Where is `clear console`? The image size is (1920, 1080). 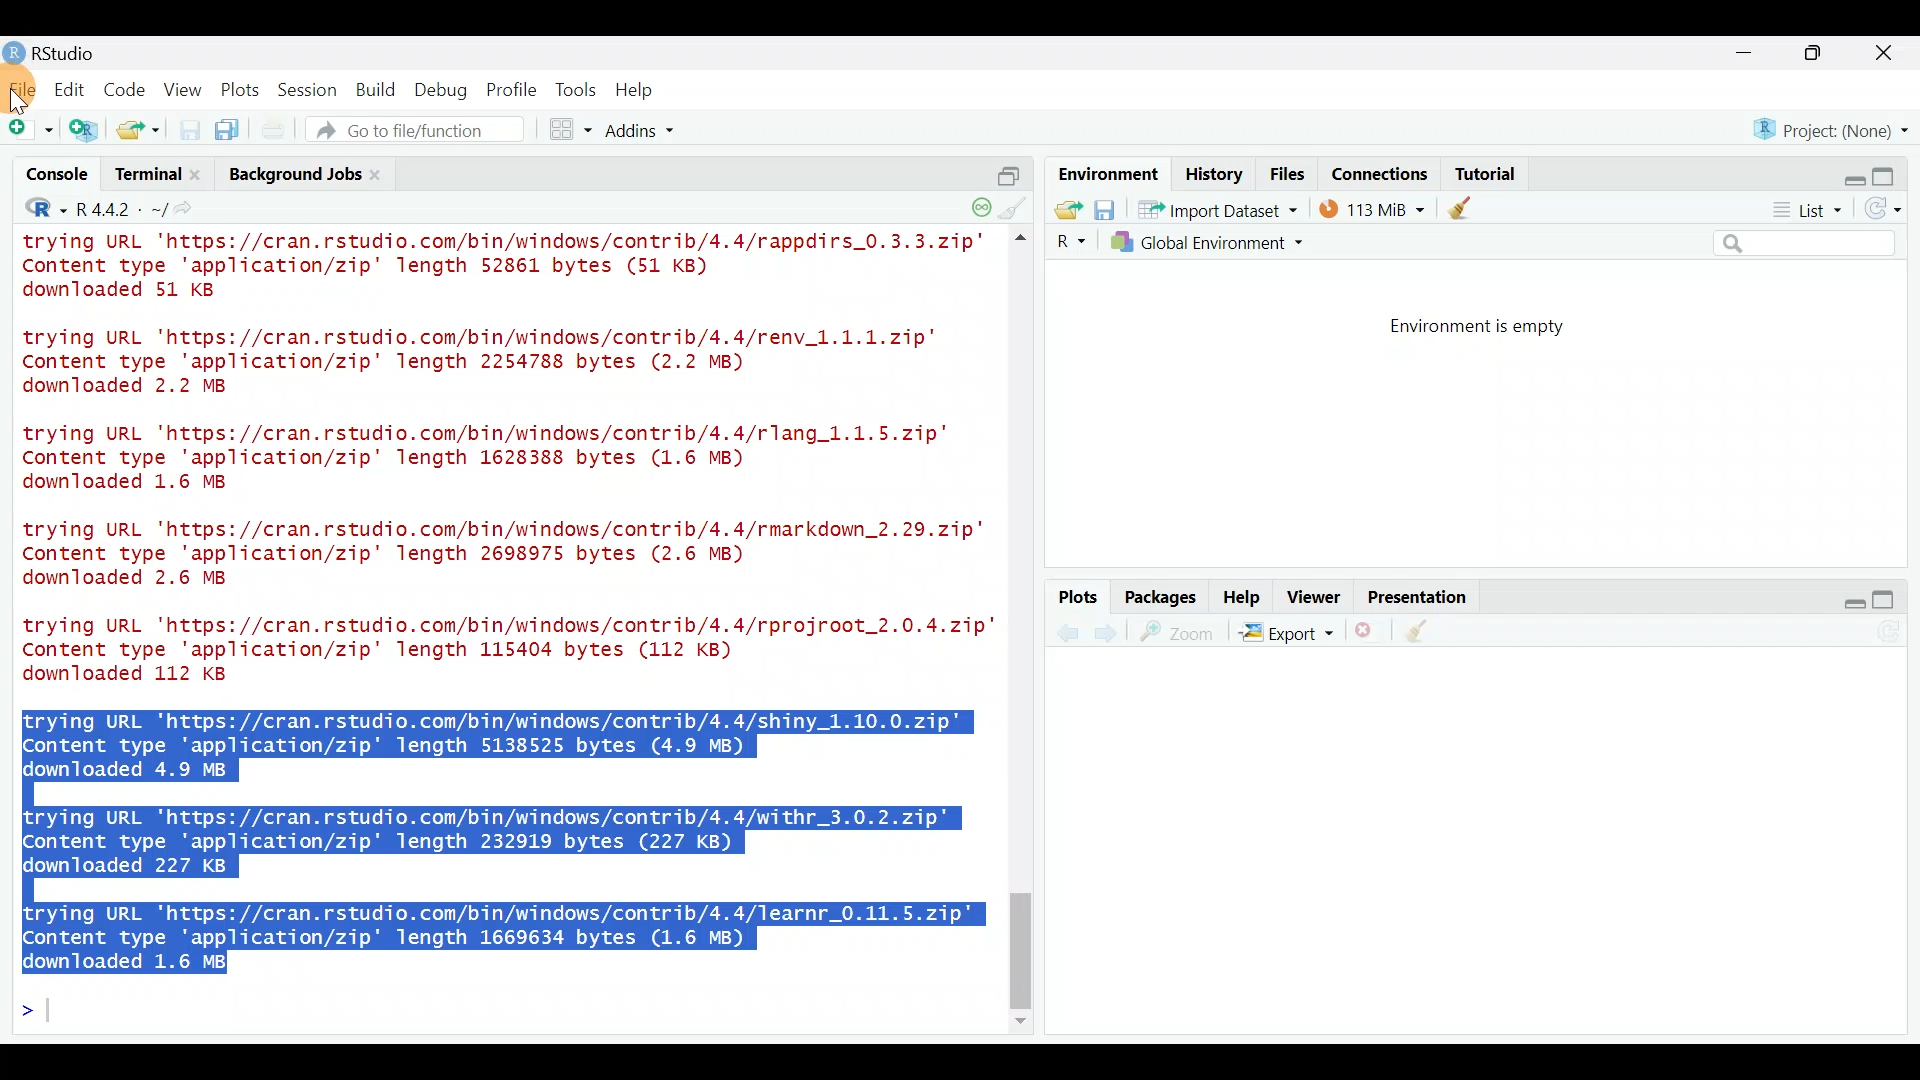
clear console is located at coordinates (1016, 206).